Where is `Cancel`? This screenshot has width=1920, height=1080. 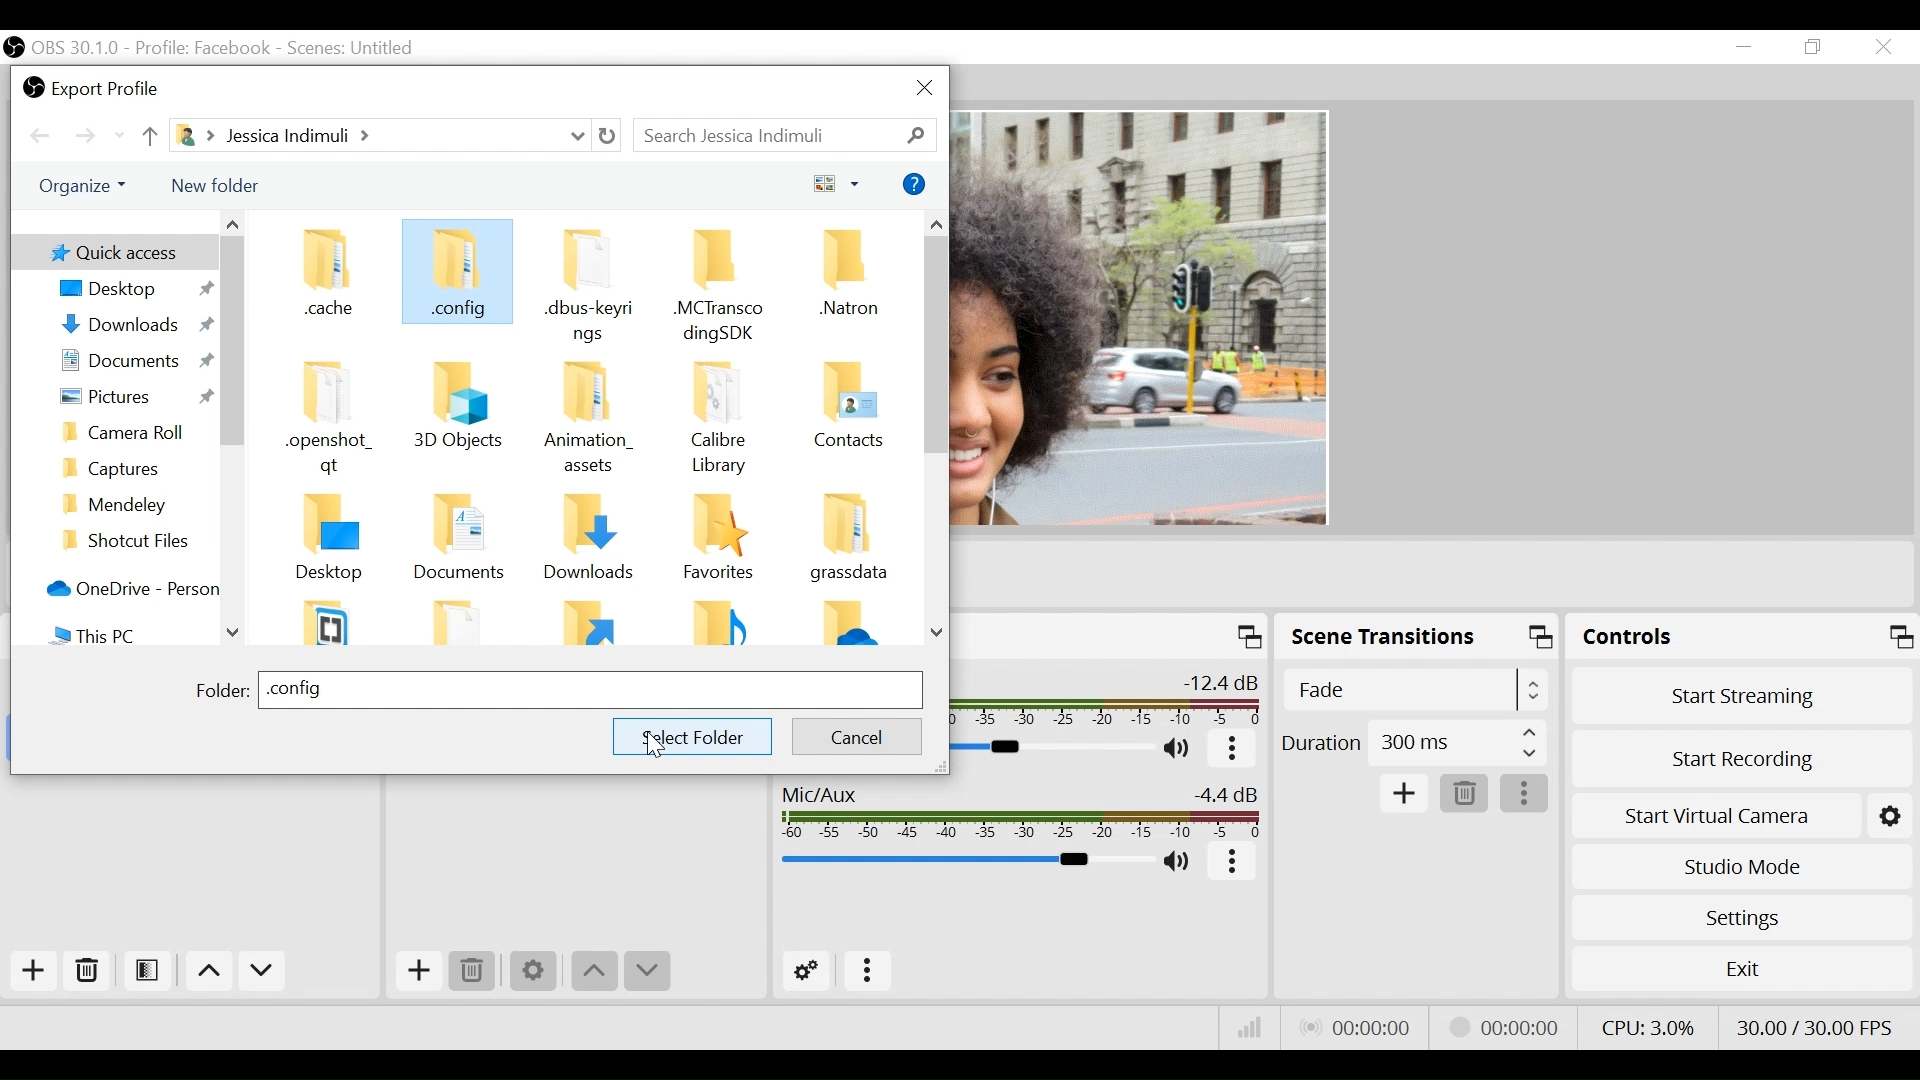 Cancel is located at coordinates (856, 734).